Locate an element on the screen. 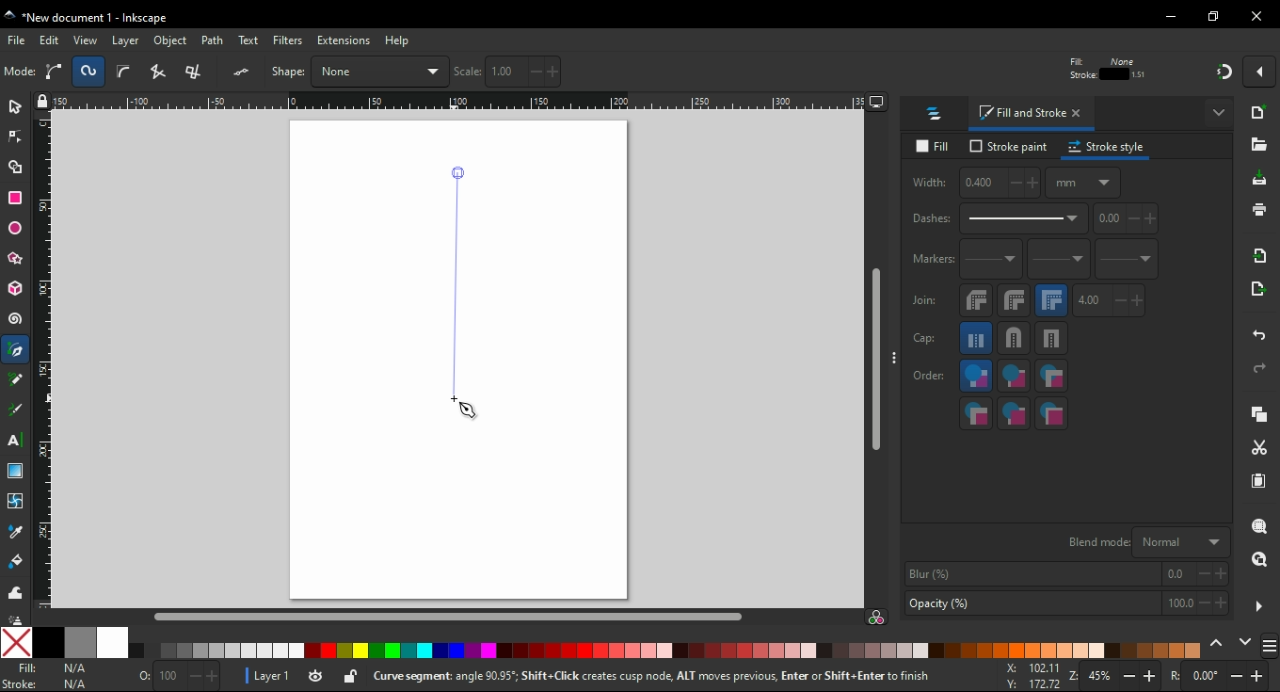 The height and width of the screenshot is (692, 1280). mouse pointer is located at coordinates (470, 411).